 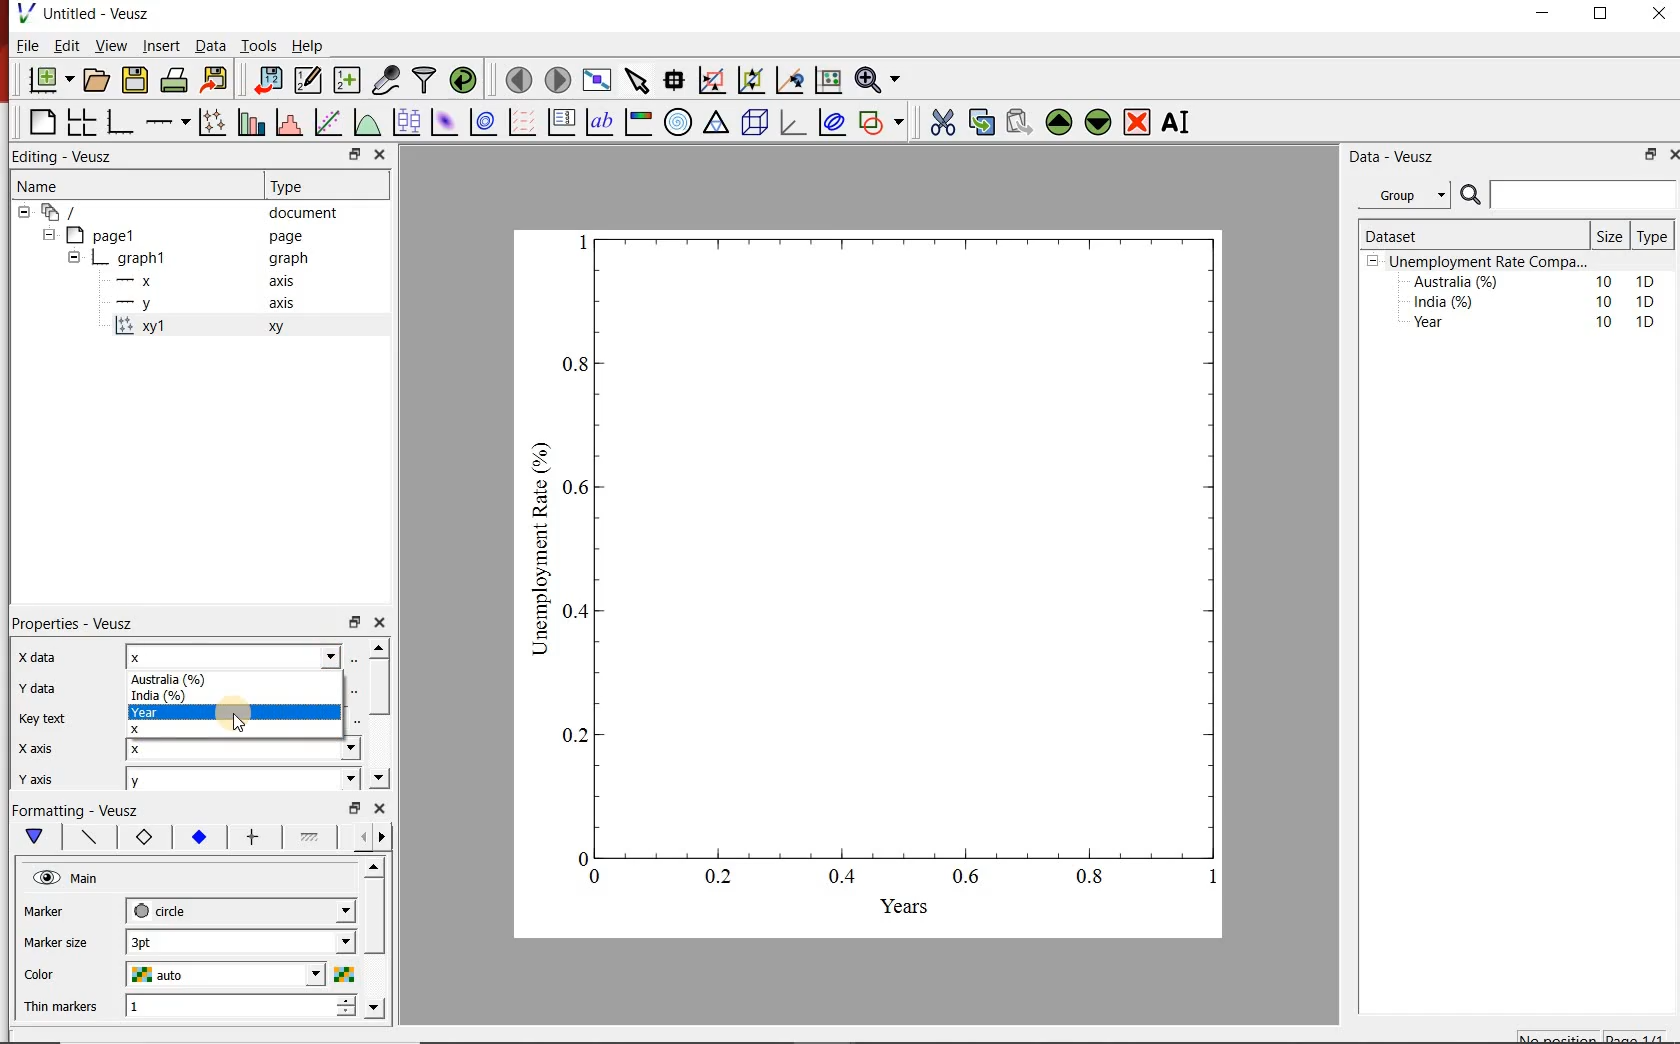 I want to click on move to previous page, so click(x=520, y=78).